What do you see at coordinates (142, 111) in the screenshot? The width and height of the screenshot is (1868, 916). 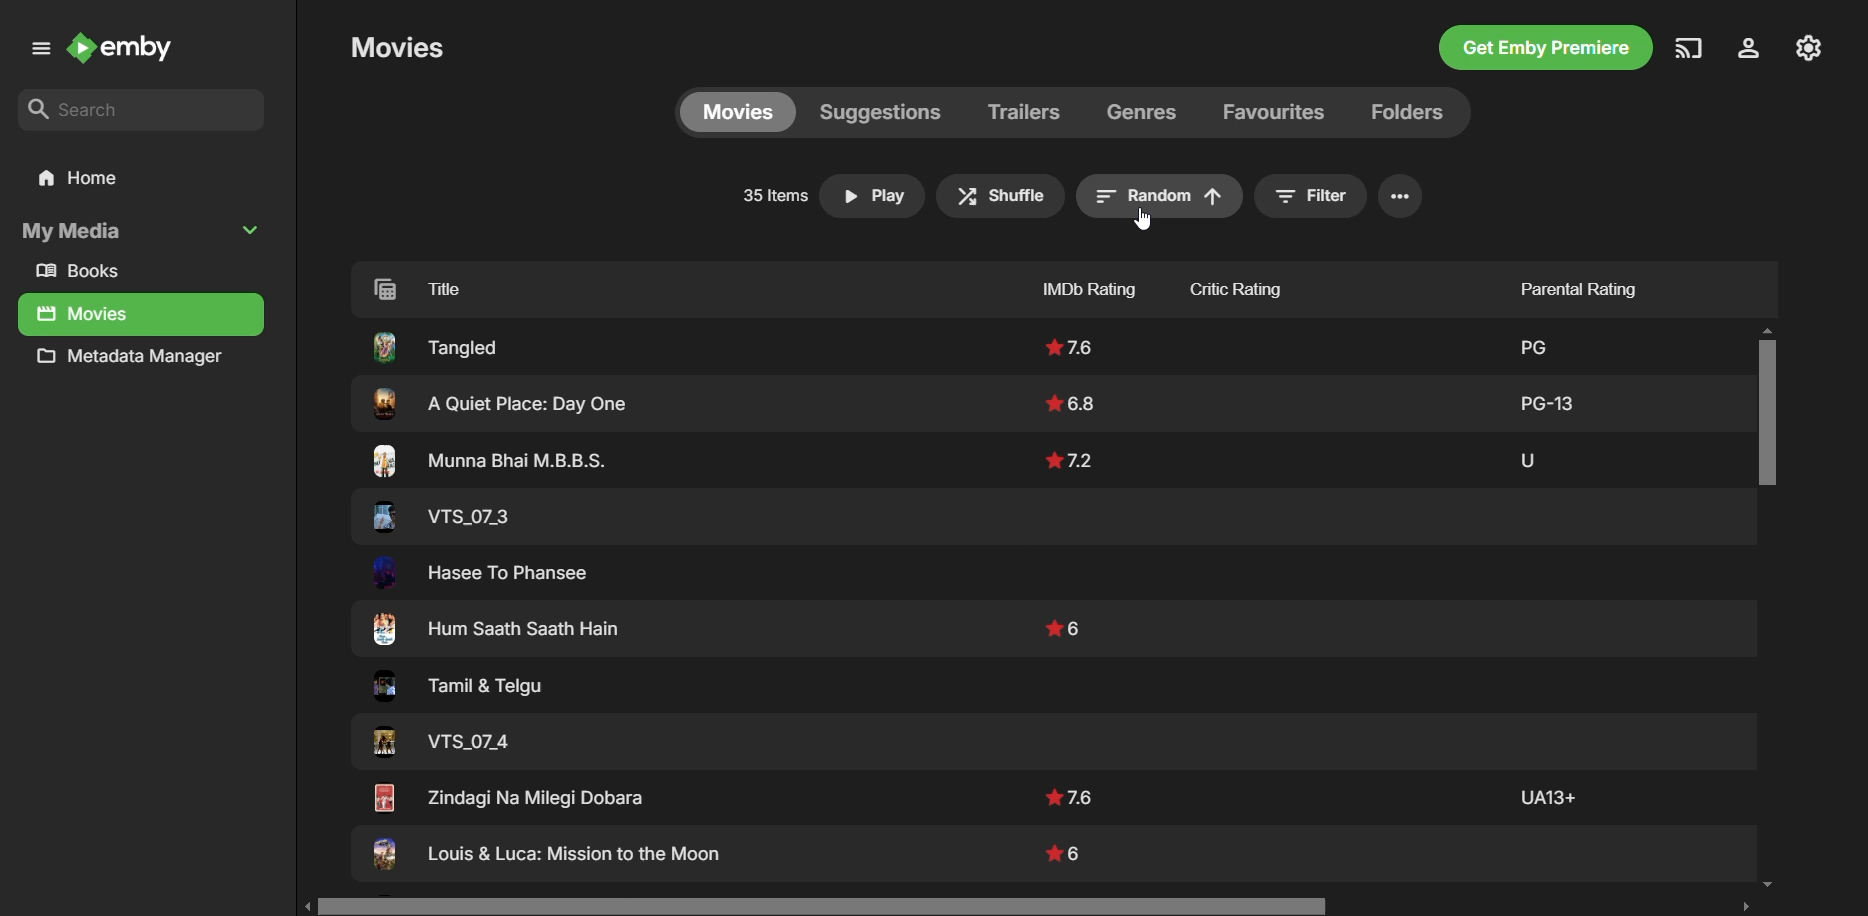 I see `Search` at bounding box center [142, 111].